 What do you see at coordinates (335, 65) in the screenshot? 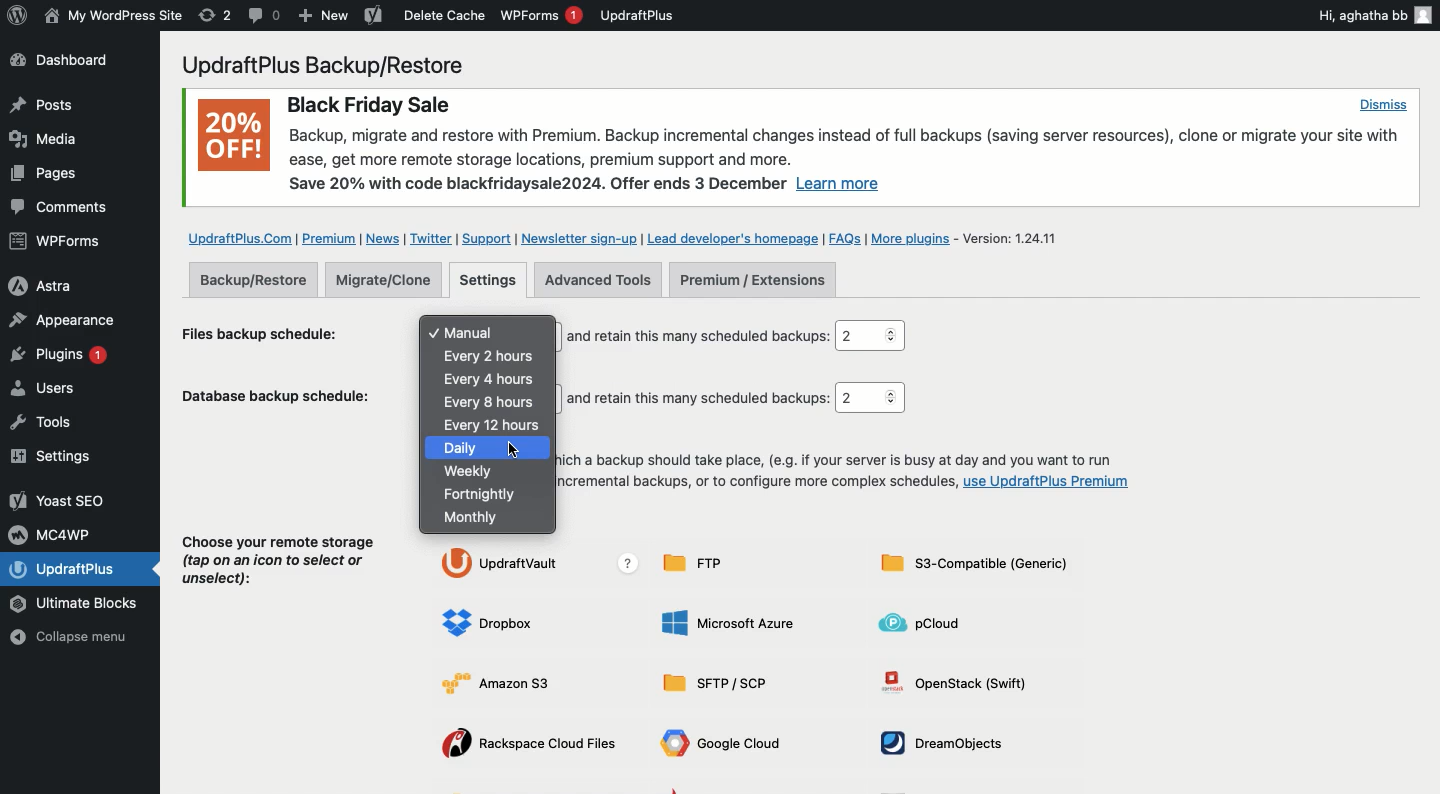
I see `UpdraftPlus Backup/Restore` at bounding box center [335, 65].